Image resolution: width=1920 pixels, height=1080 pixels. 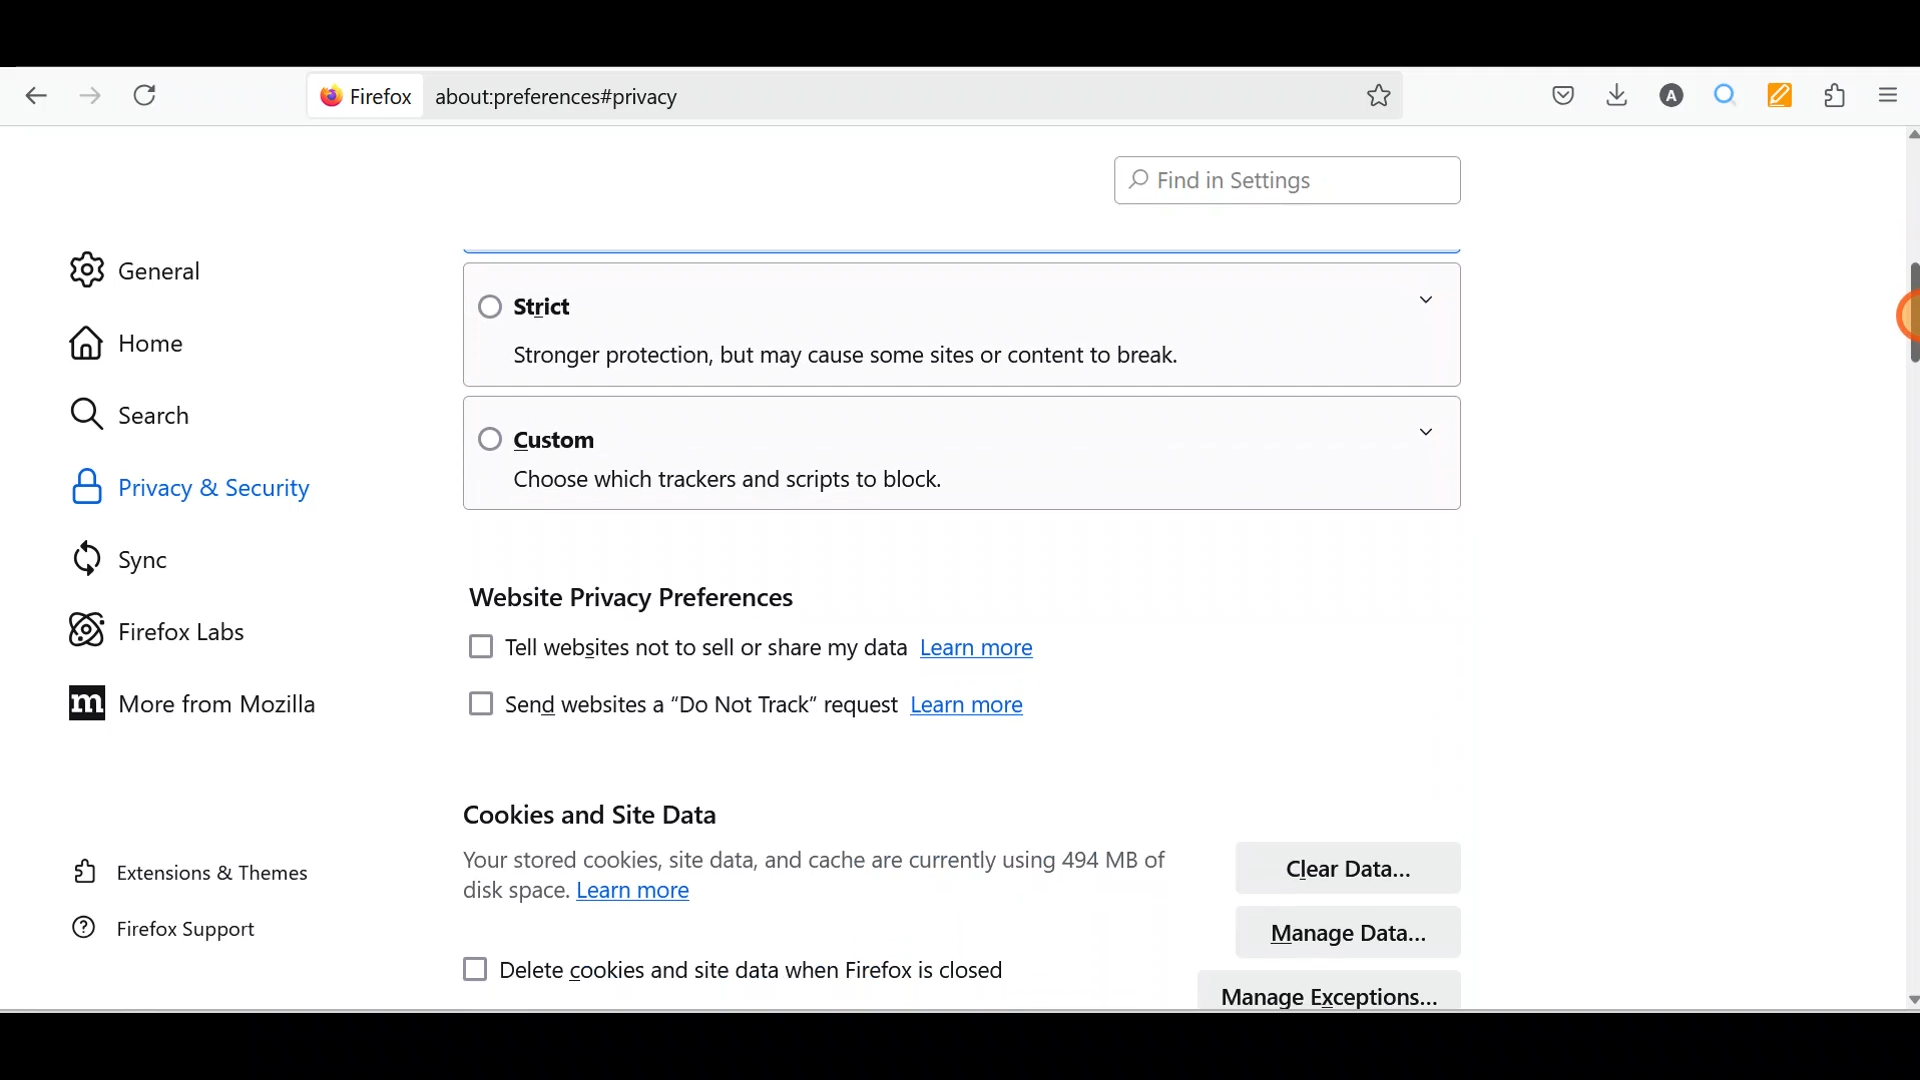 What do you see at coordinates (1426, 432) in the screenshot?
I see `expand` at bounding box center [1426, 432].